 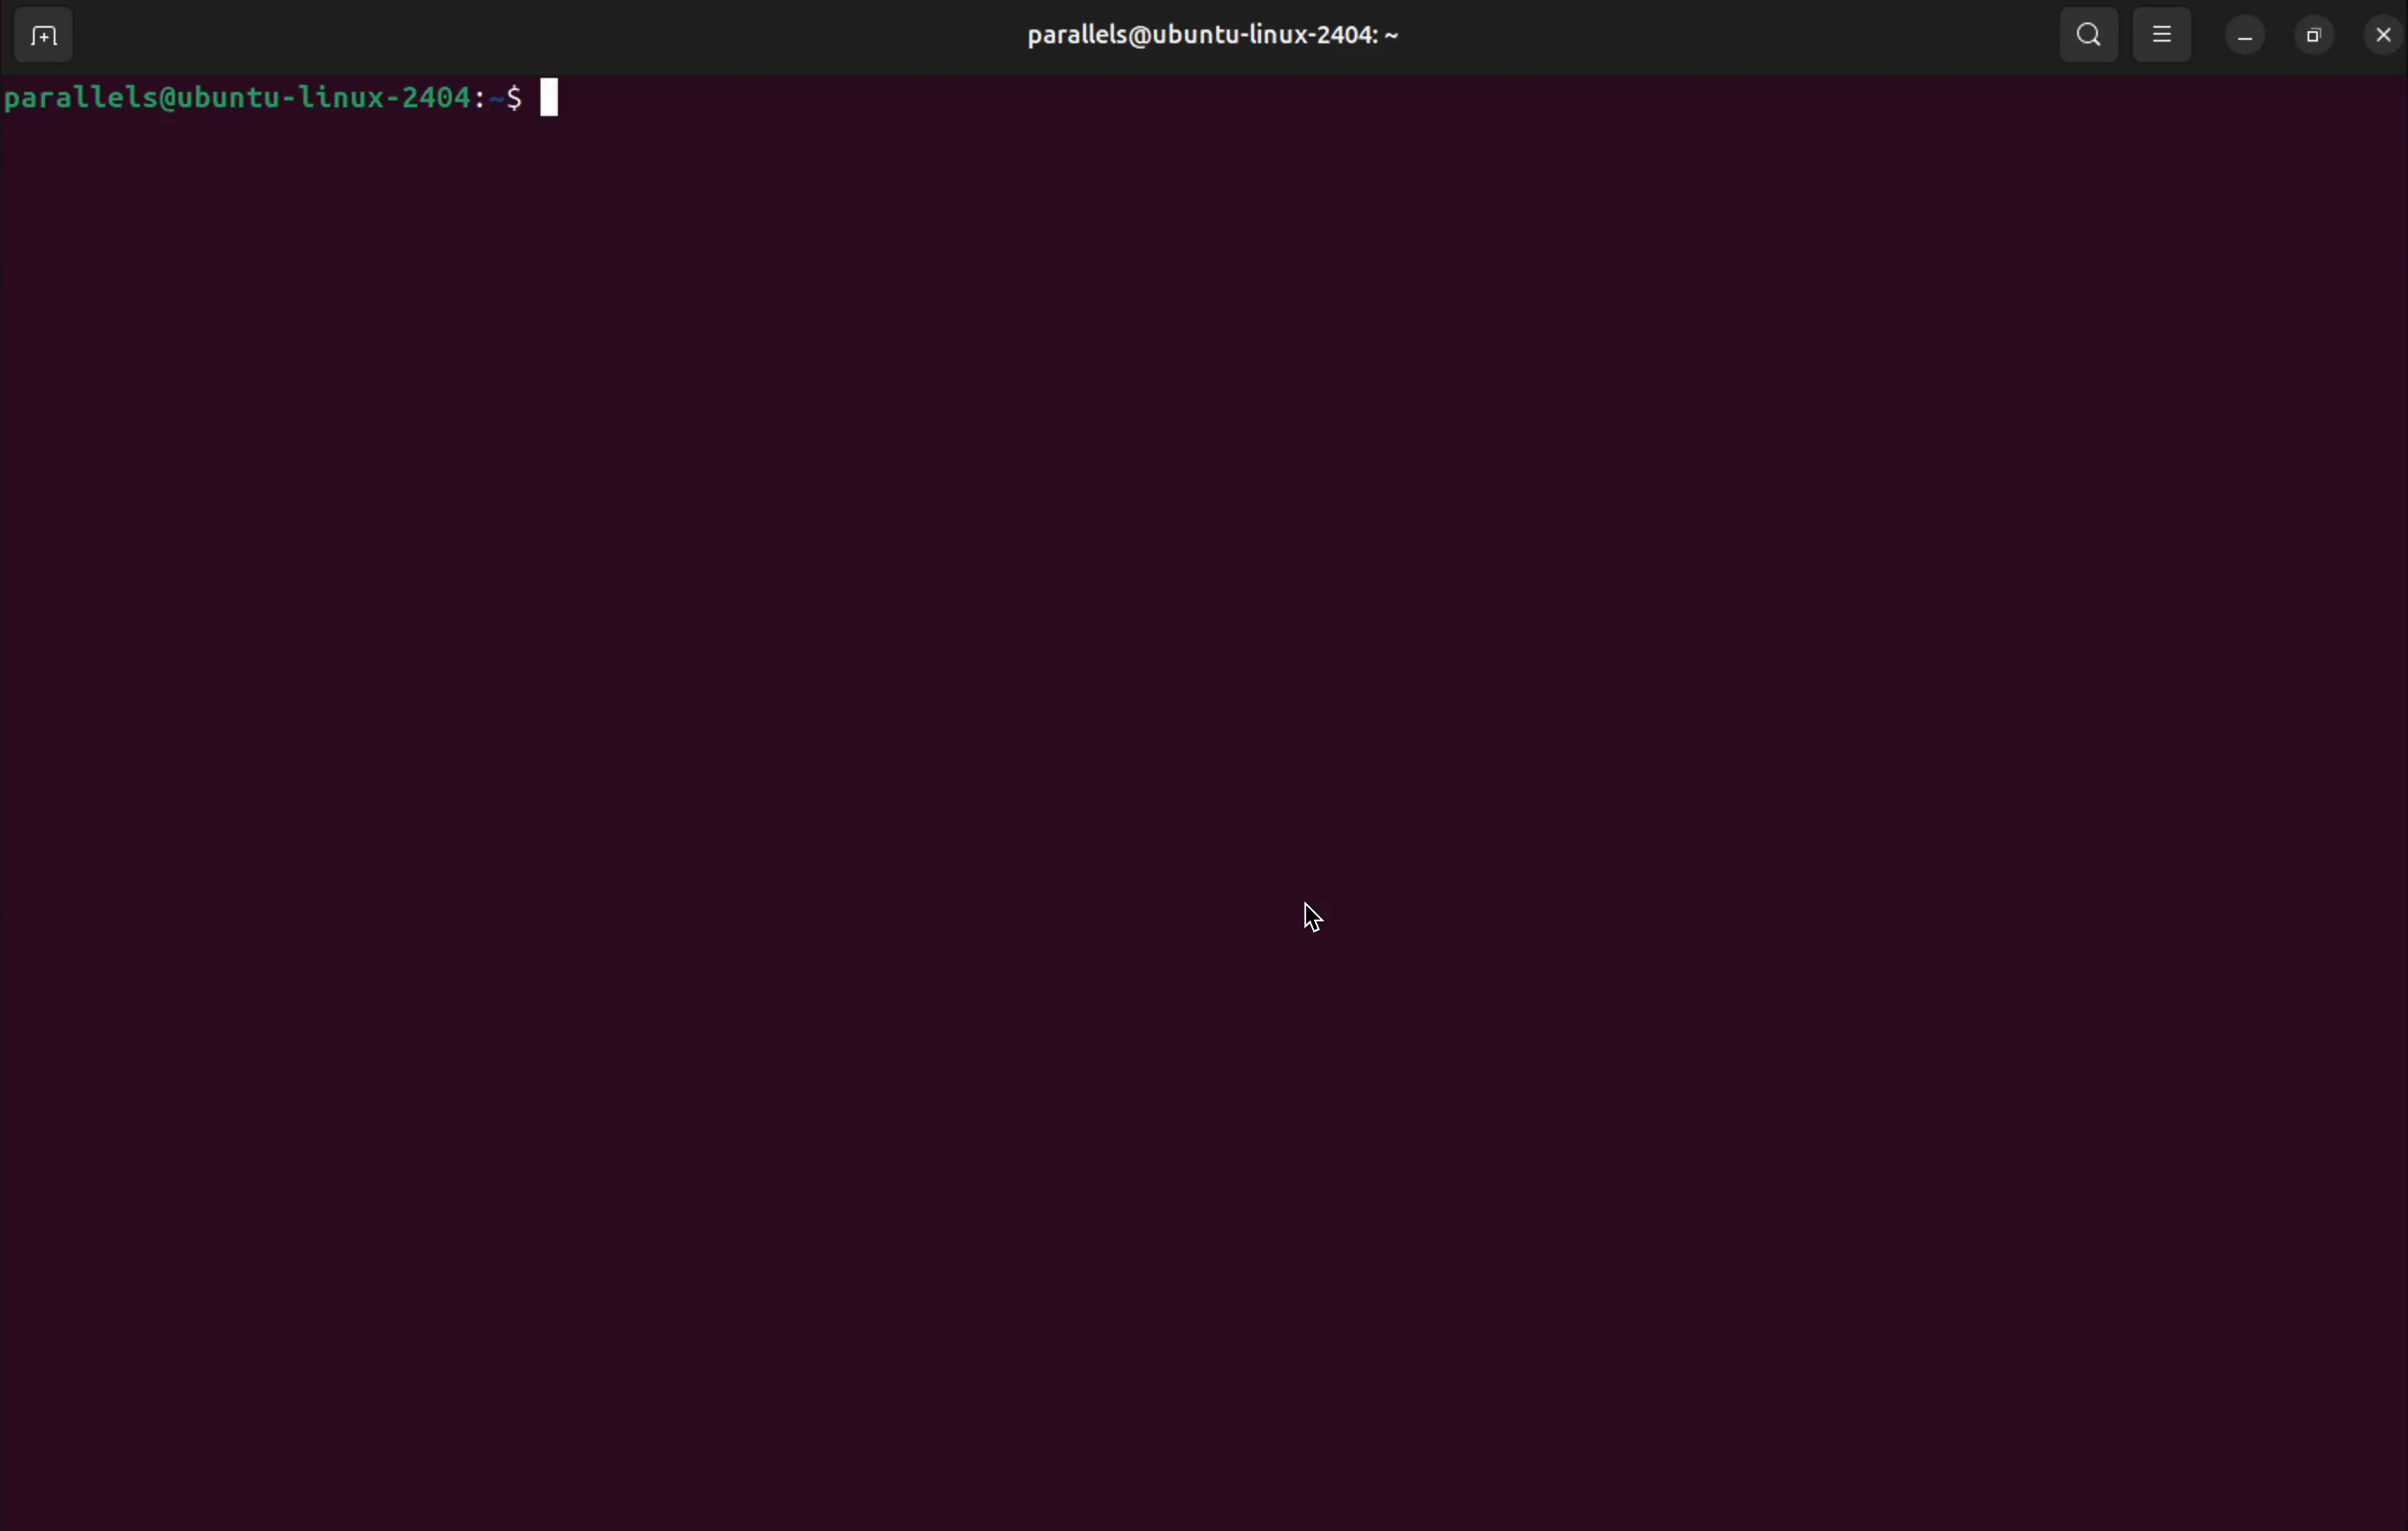 I want to click on view option, so click(x=2166, y=37).